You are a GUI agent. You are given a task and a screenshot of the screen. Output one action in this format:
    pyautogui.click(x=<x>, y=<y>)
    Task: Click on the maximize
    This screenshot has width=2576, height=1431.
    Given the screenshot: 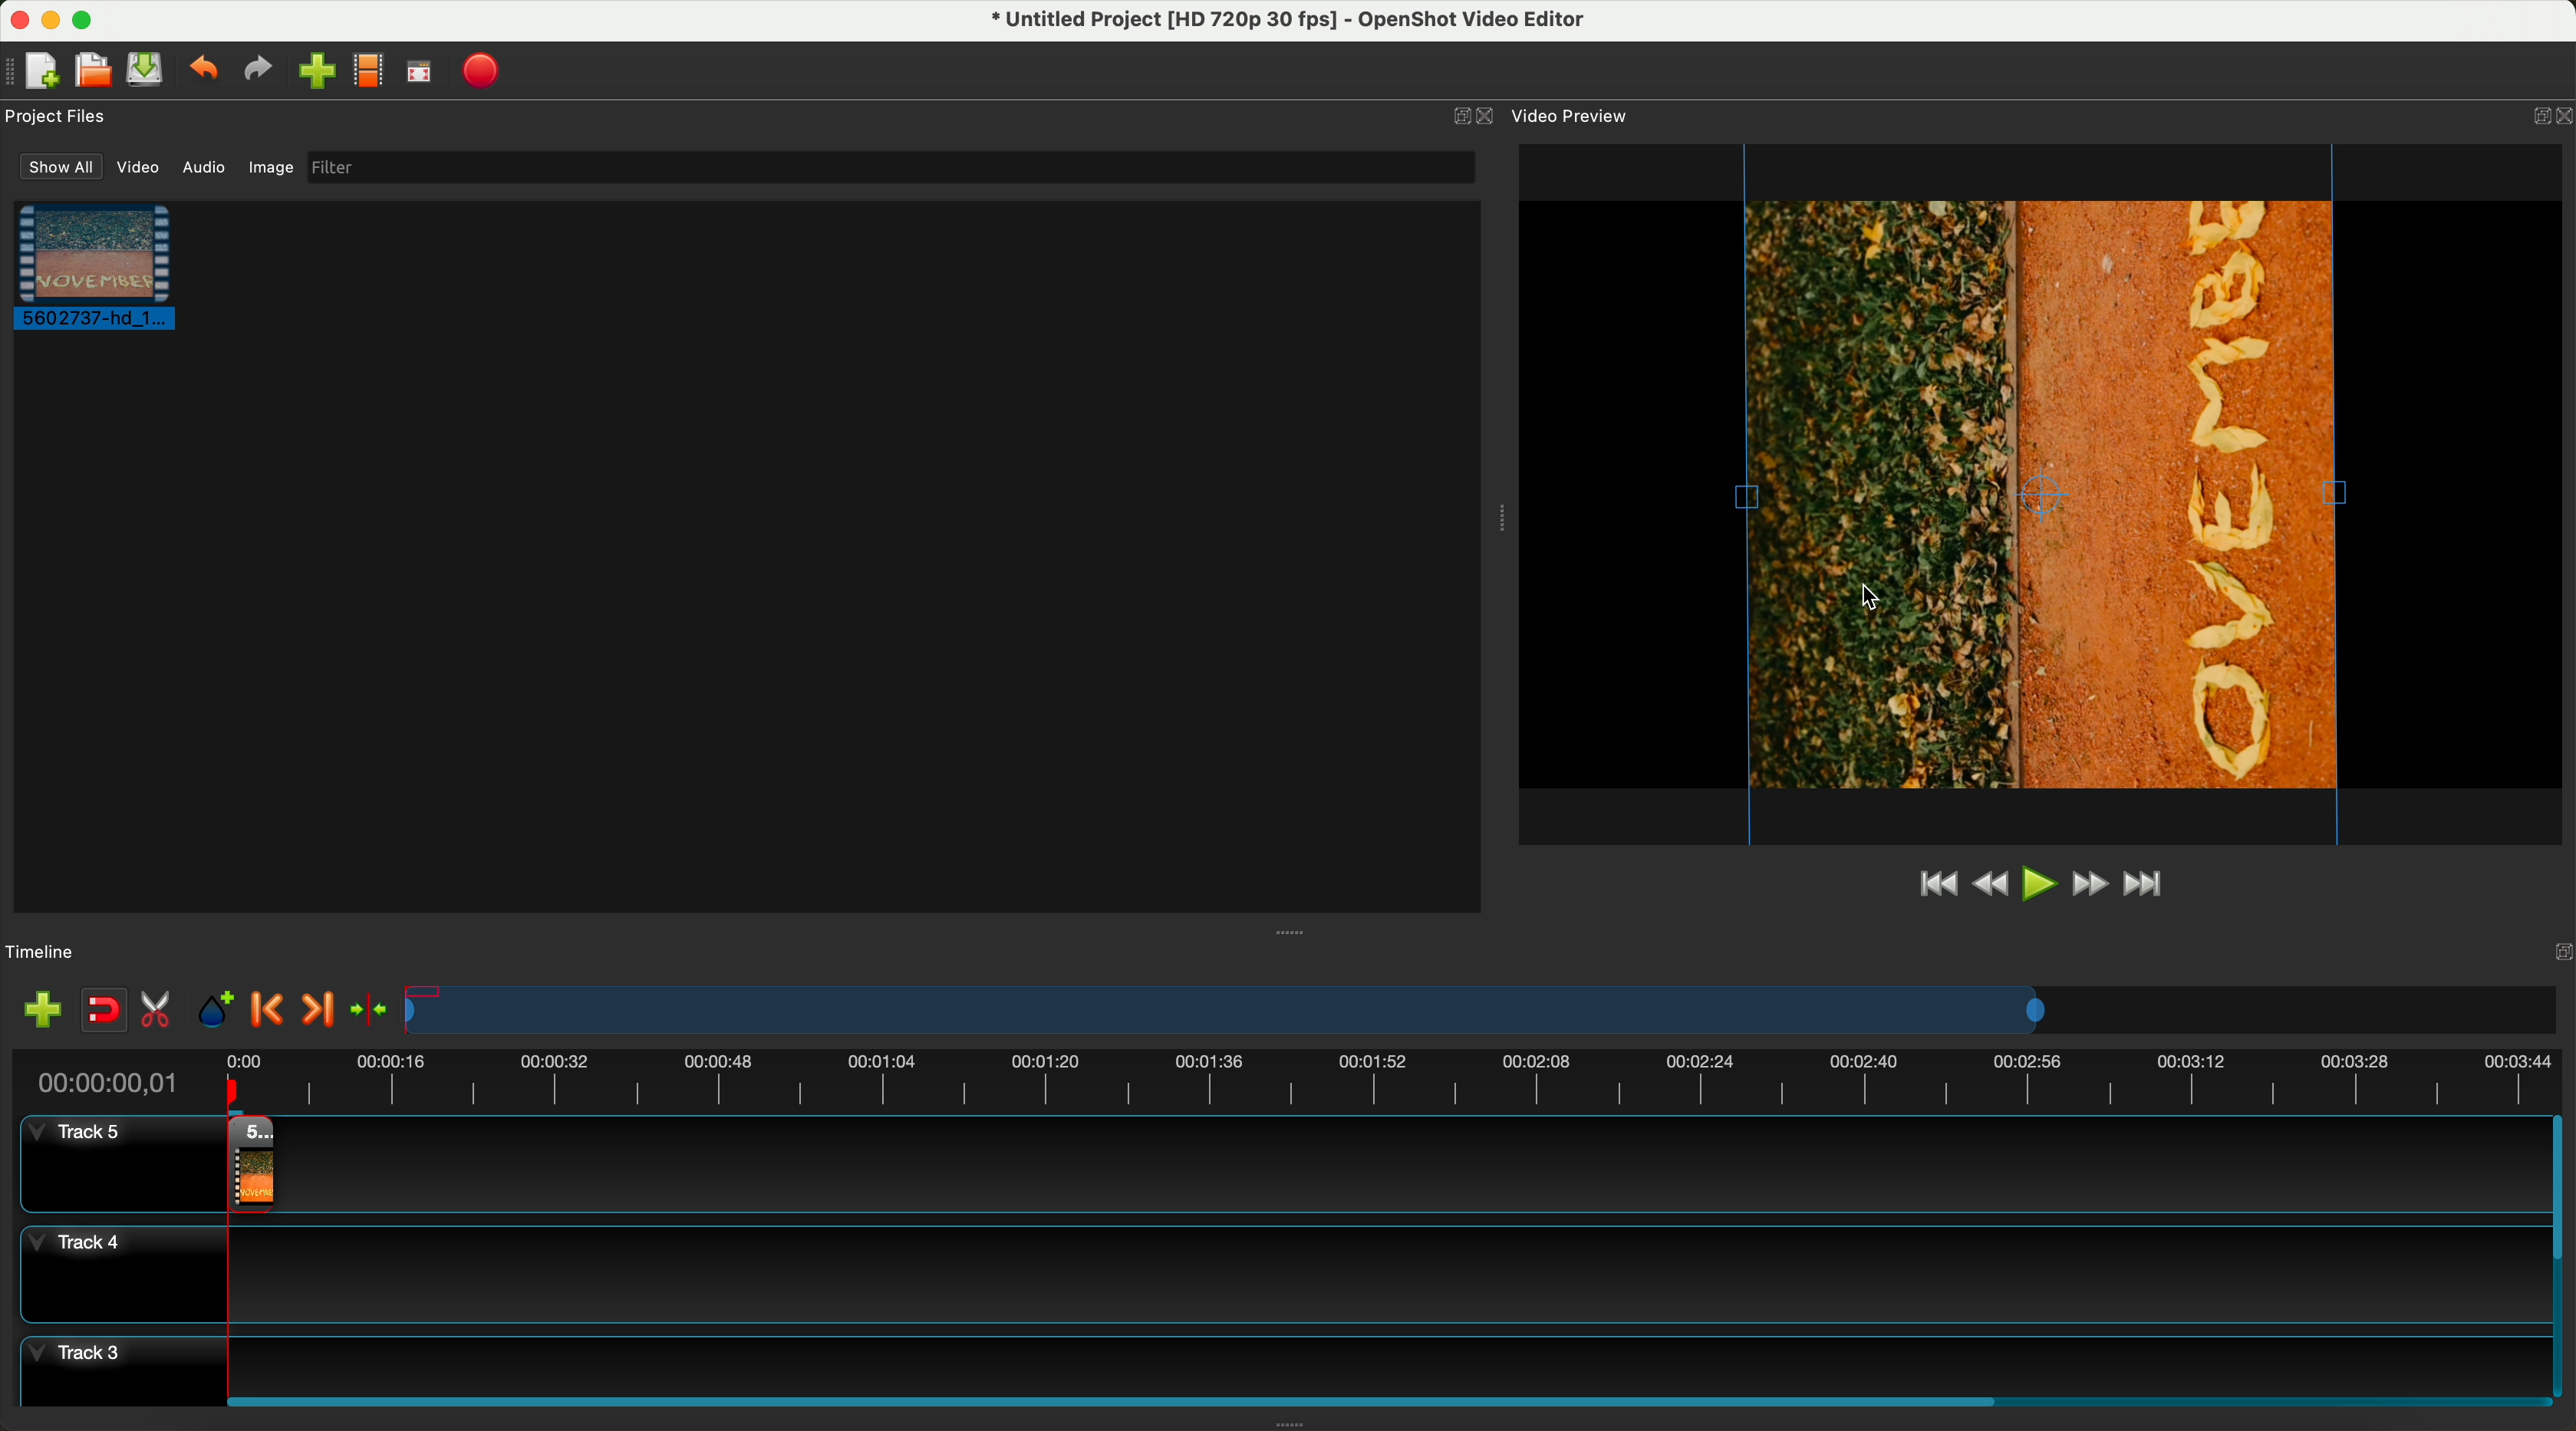 What is the action you would take?
    pyautogui.click(x=88, y=20)
    